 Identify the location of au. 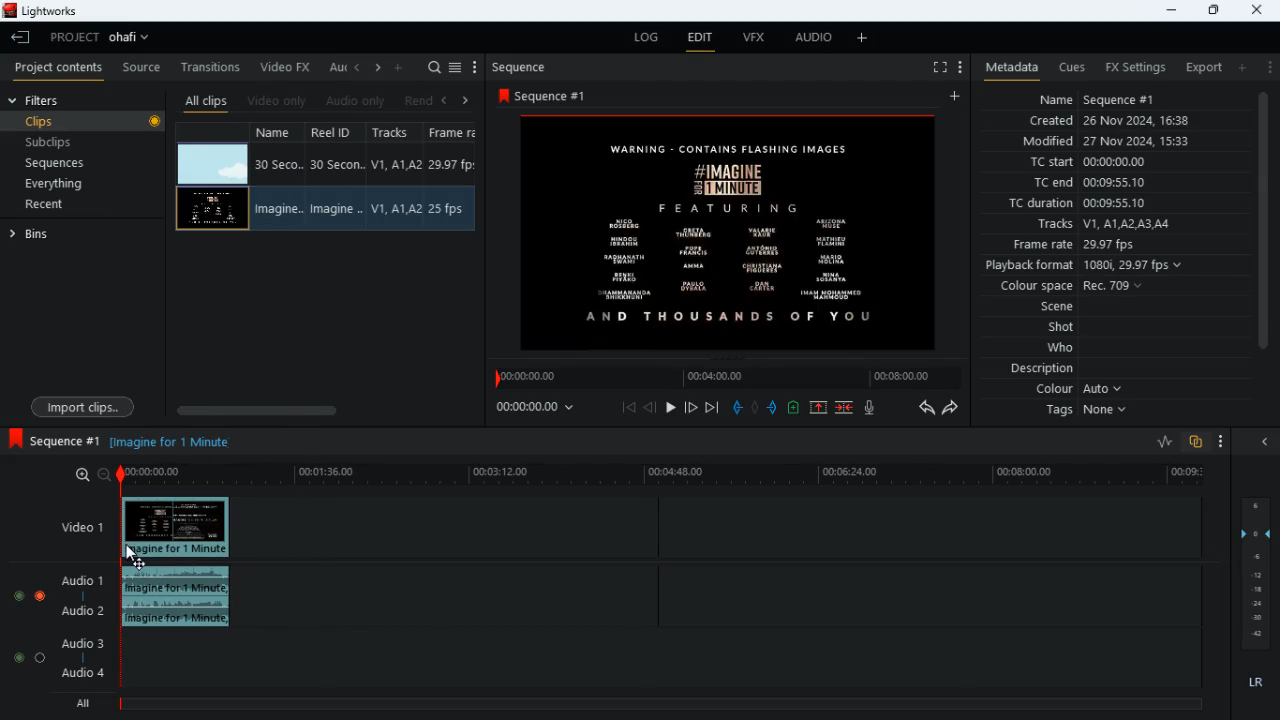
(338, 67).